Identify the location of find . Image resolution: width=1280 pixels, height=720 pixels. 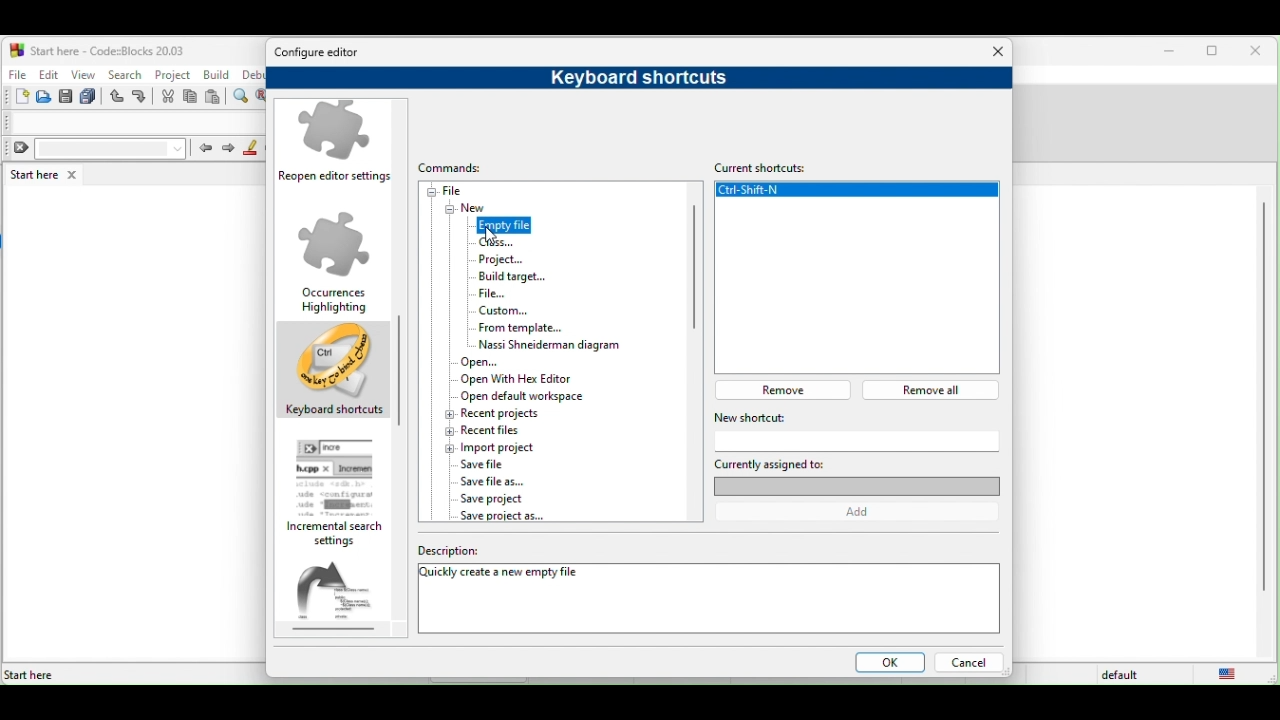
(243, 97).